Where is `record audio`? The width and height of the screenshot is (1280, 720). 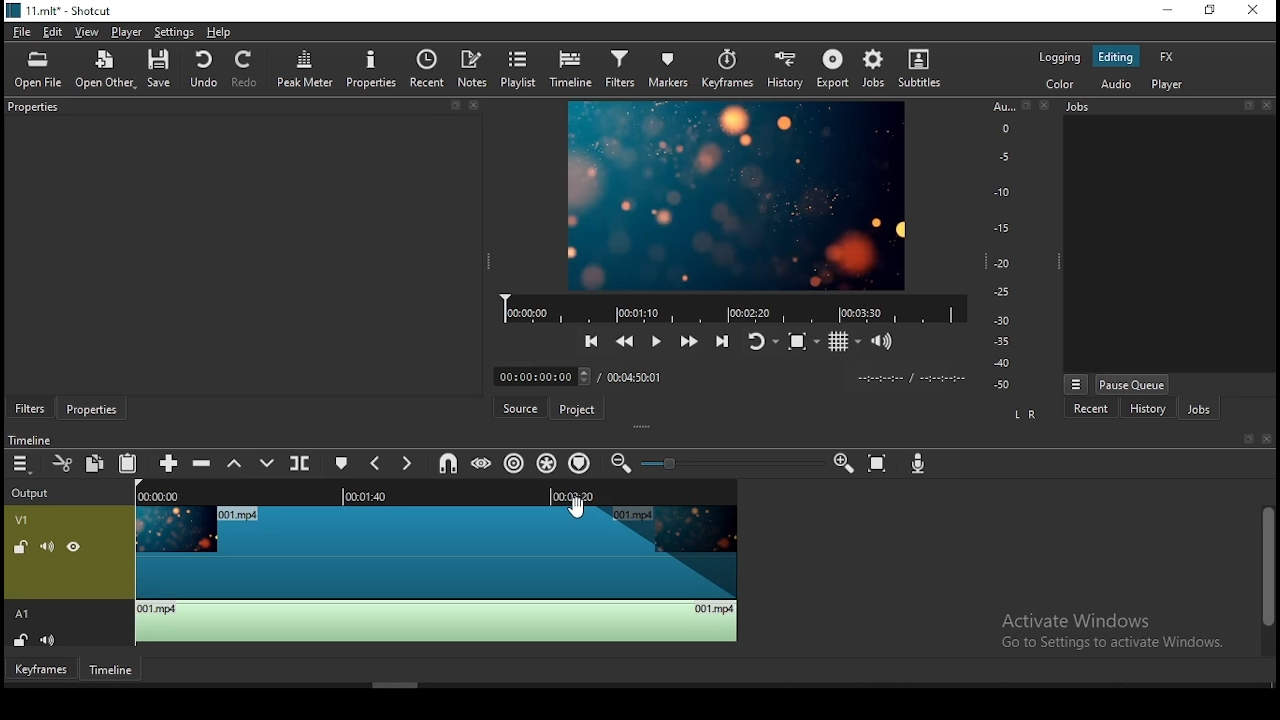
record audio is located at coordinates (919, 464).